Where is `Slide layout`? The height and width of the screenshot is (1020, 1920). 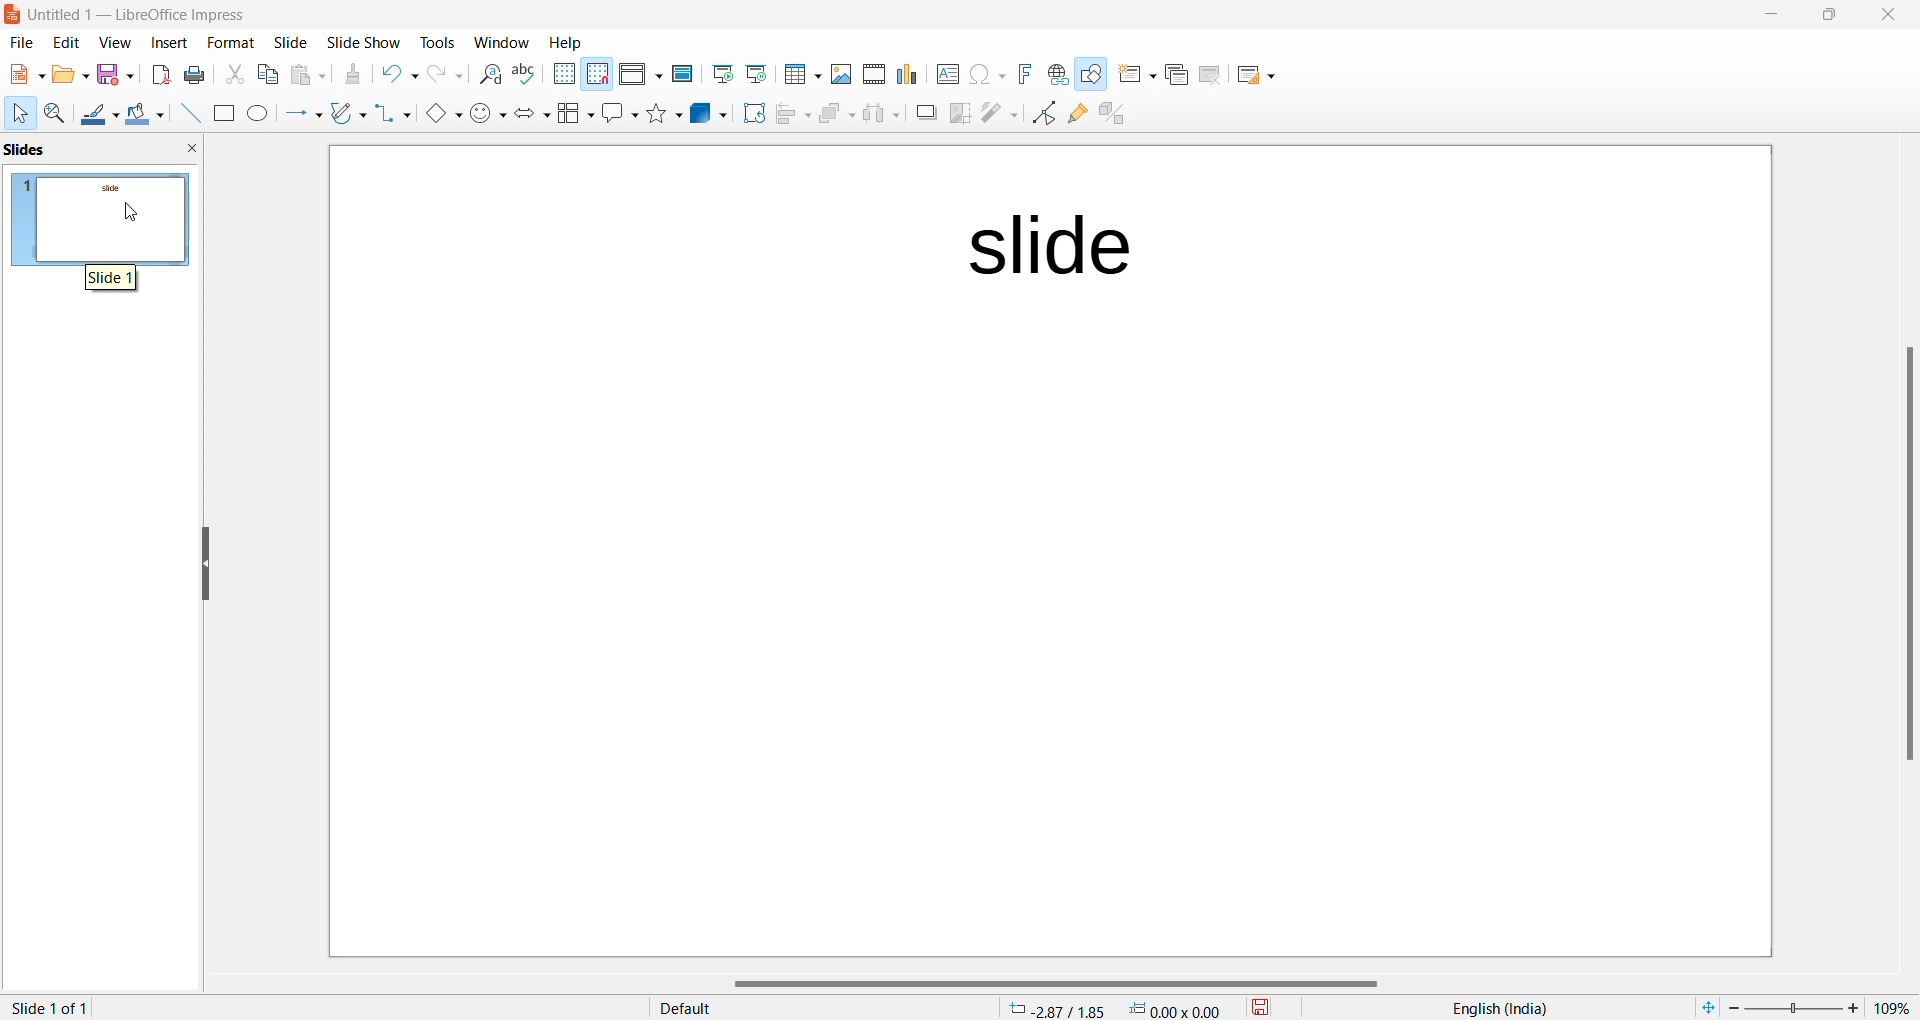
Slide layout is located at coordinates (1262, 73).